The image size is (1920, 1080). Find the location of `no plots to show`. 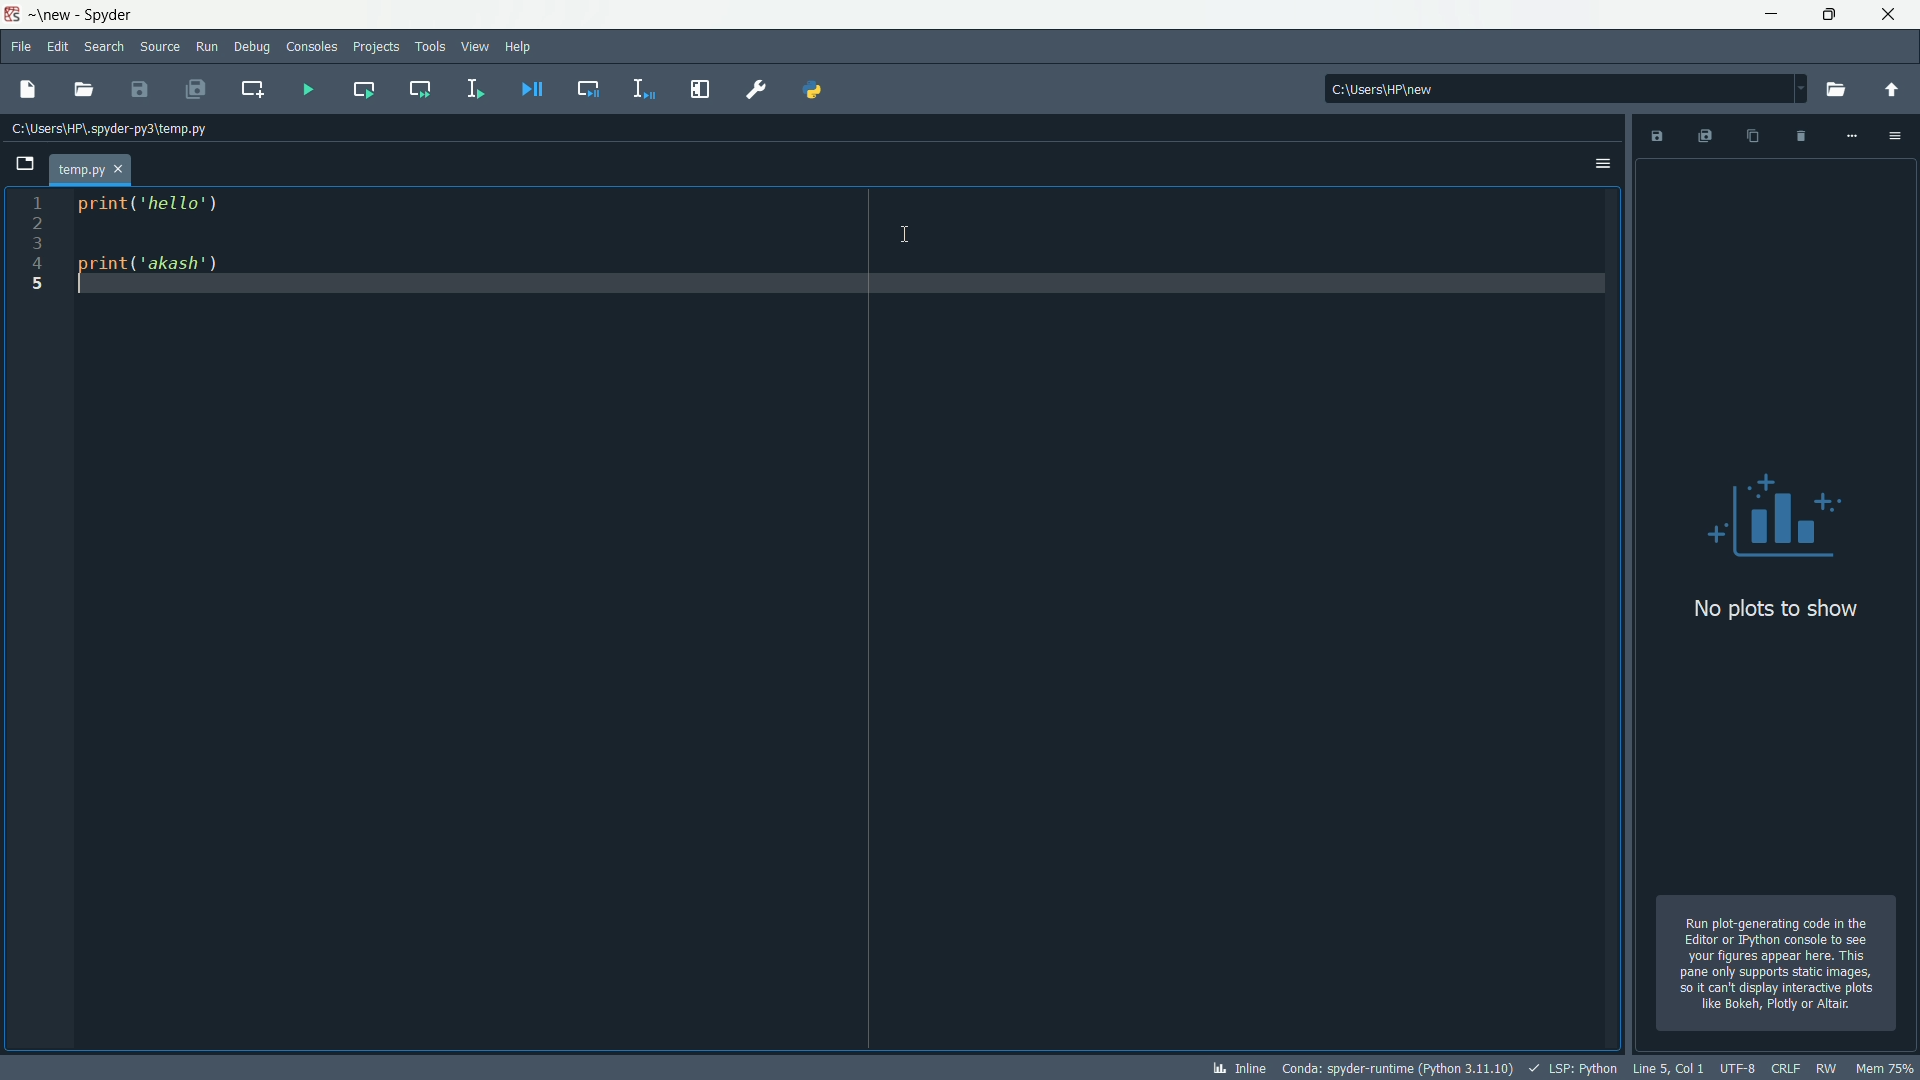

no plots to show is located at coordinates (1780, 548).